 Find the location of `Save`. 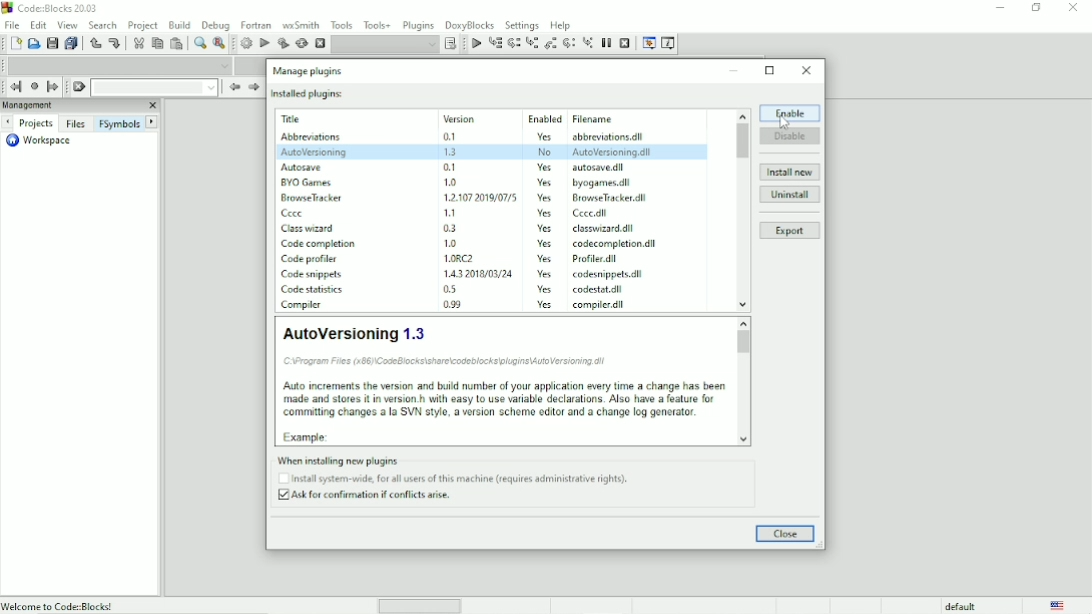

Save is located at coordinates (52, 43).